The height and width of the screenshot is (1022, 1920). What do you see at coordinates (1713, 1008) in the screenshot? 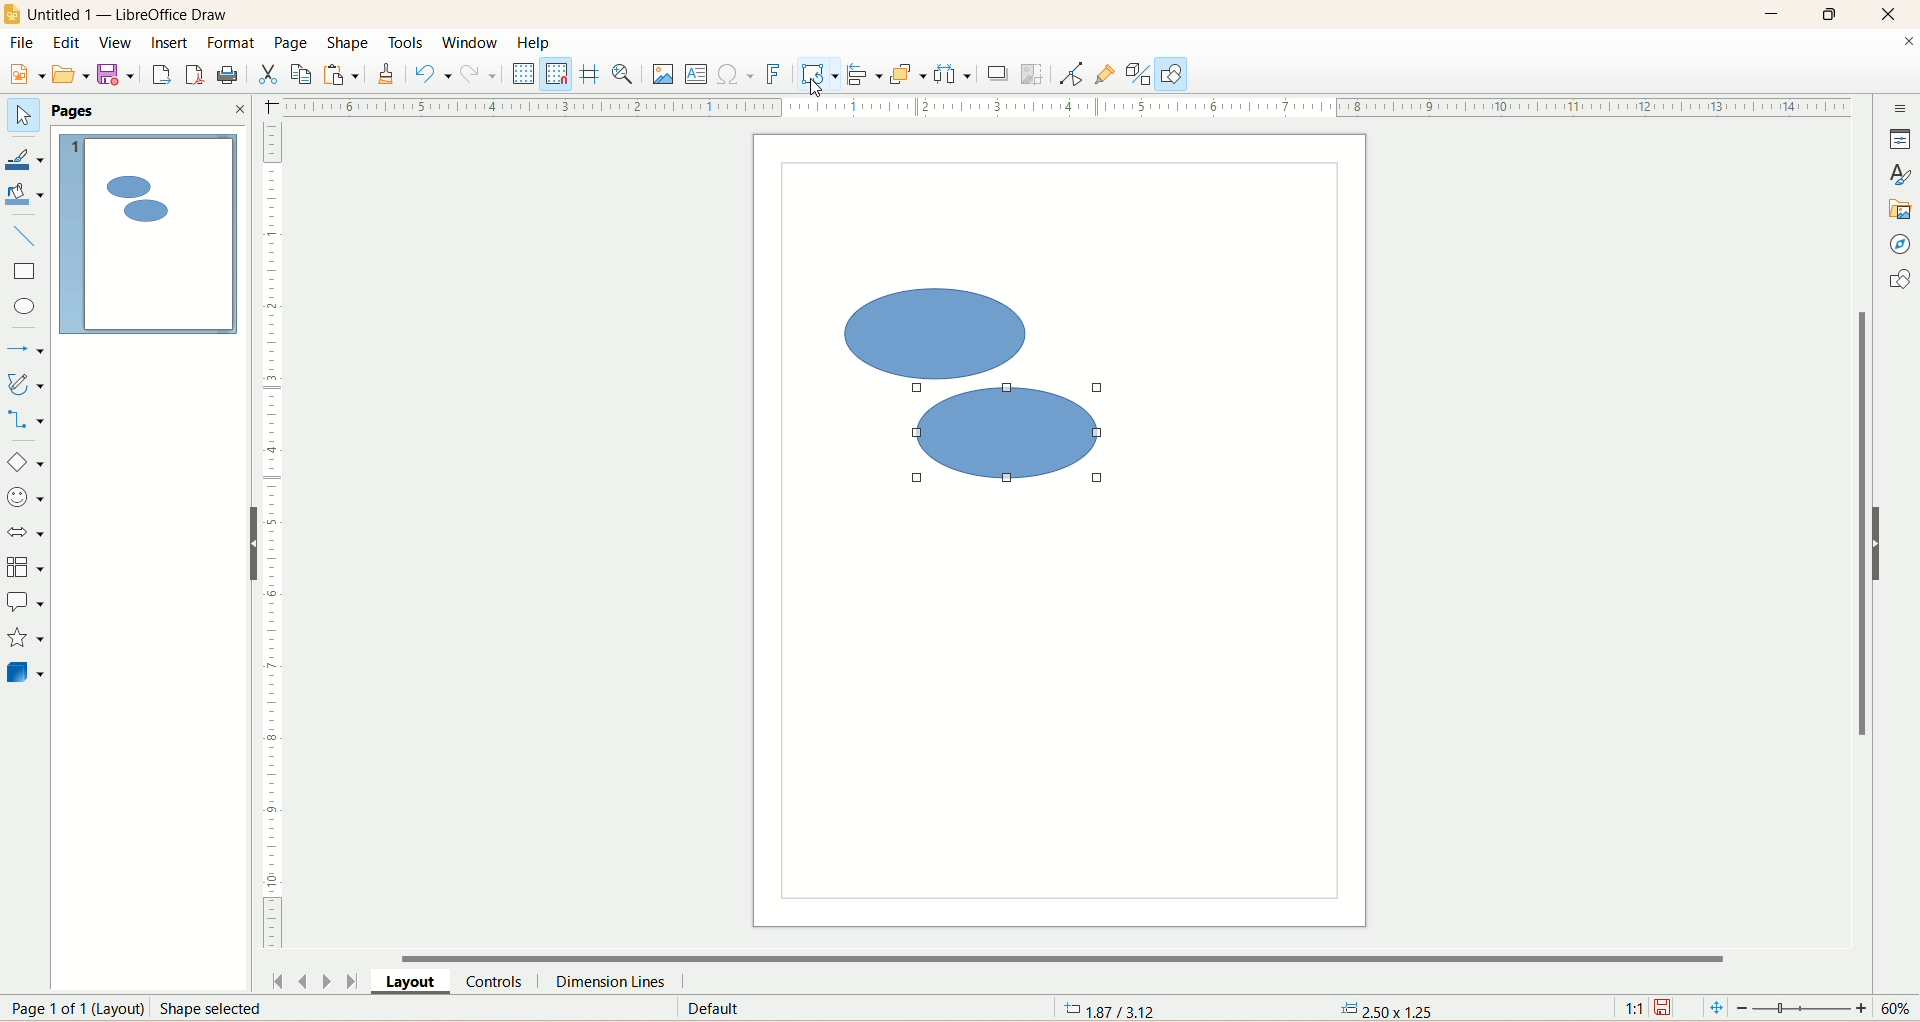
I see `fit page to current window` at bounding box center [1713, 1008].